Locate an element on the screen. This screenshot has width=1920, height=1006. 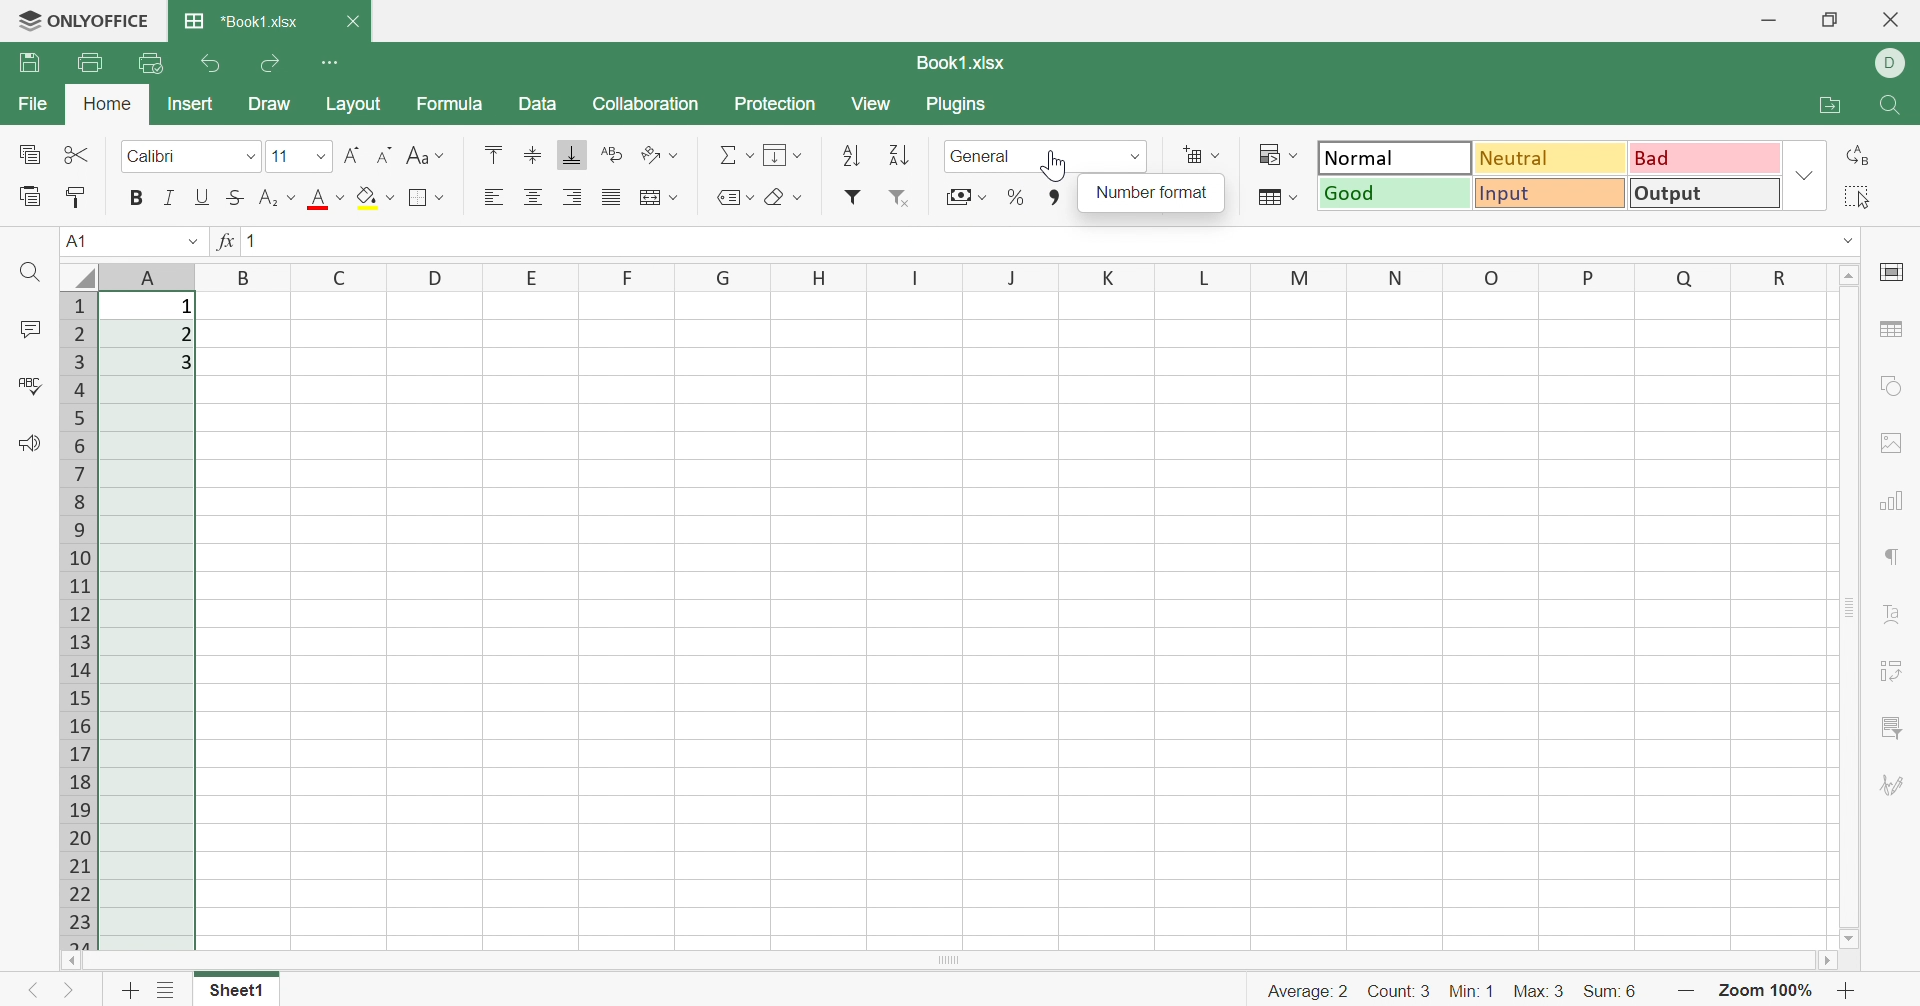
Named ranges is located at coordinates (733, 198).